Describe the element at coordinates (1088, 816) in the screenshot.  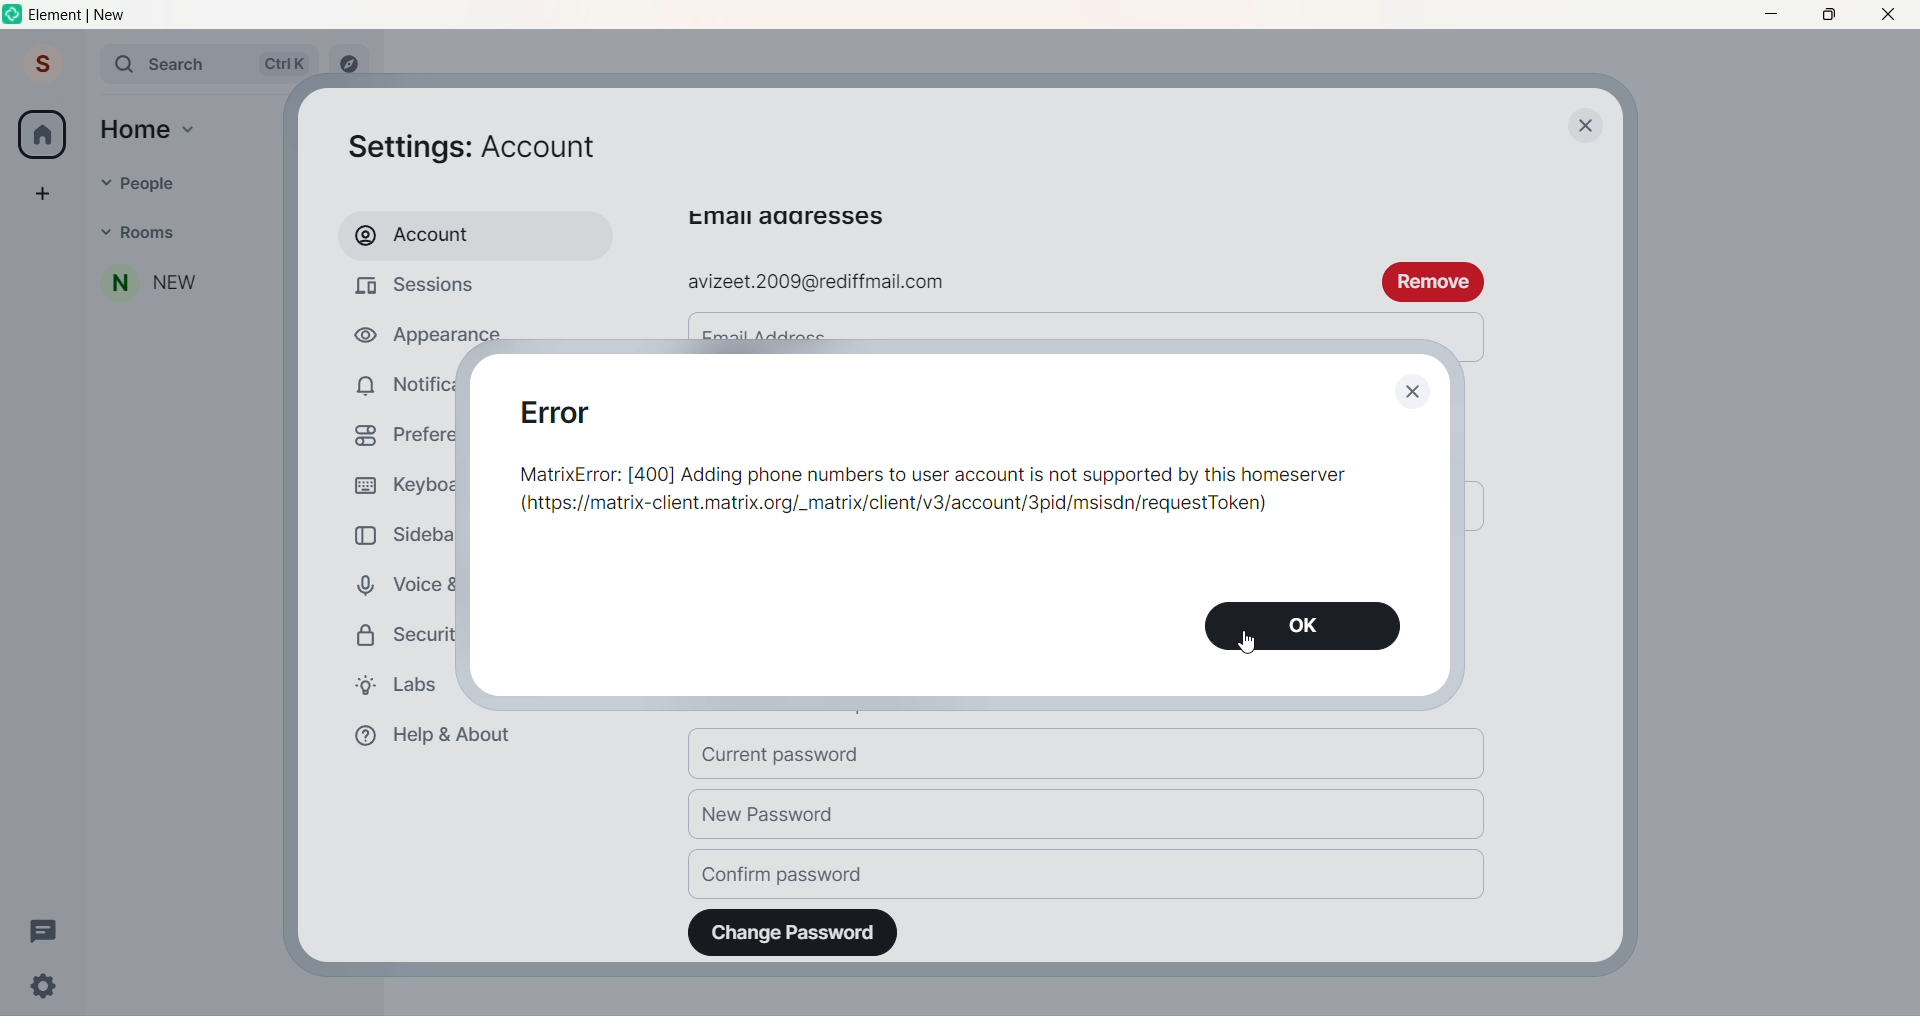
I see `New Password` at that location.